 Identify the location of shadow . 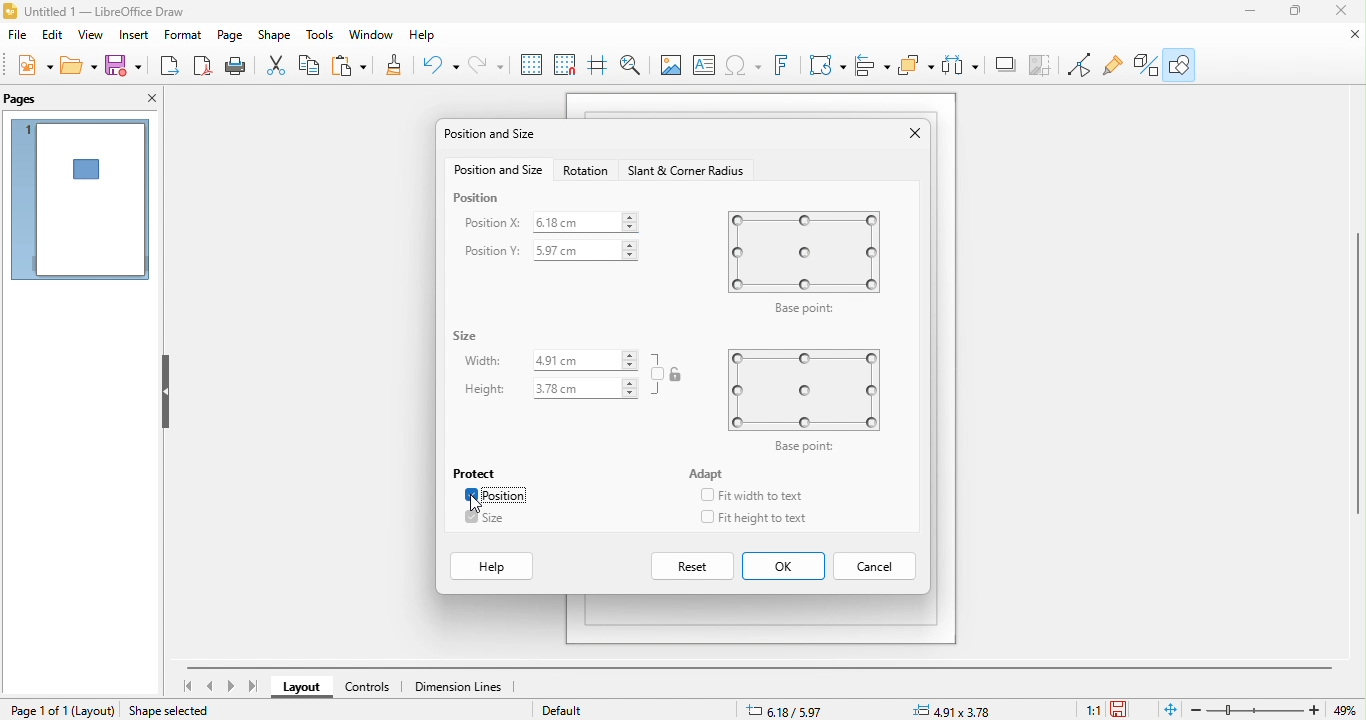
(960, 66).